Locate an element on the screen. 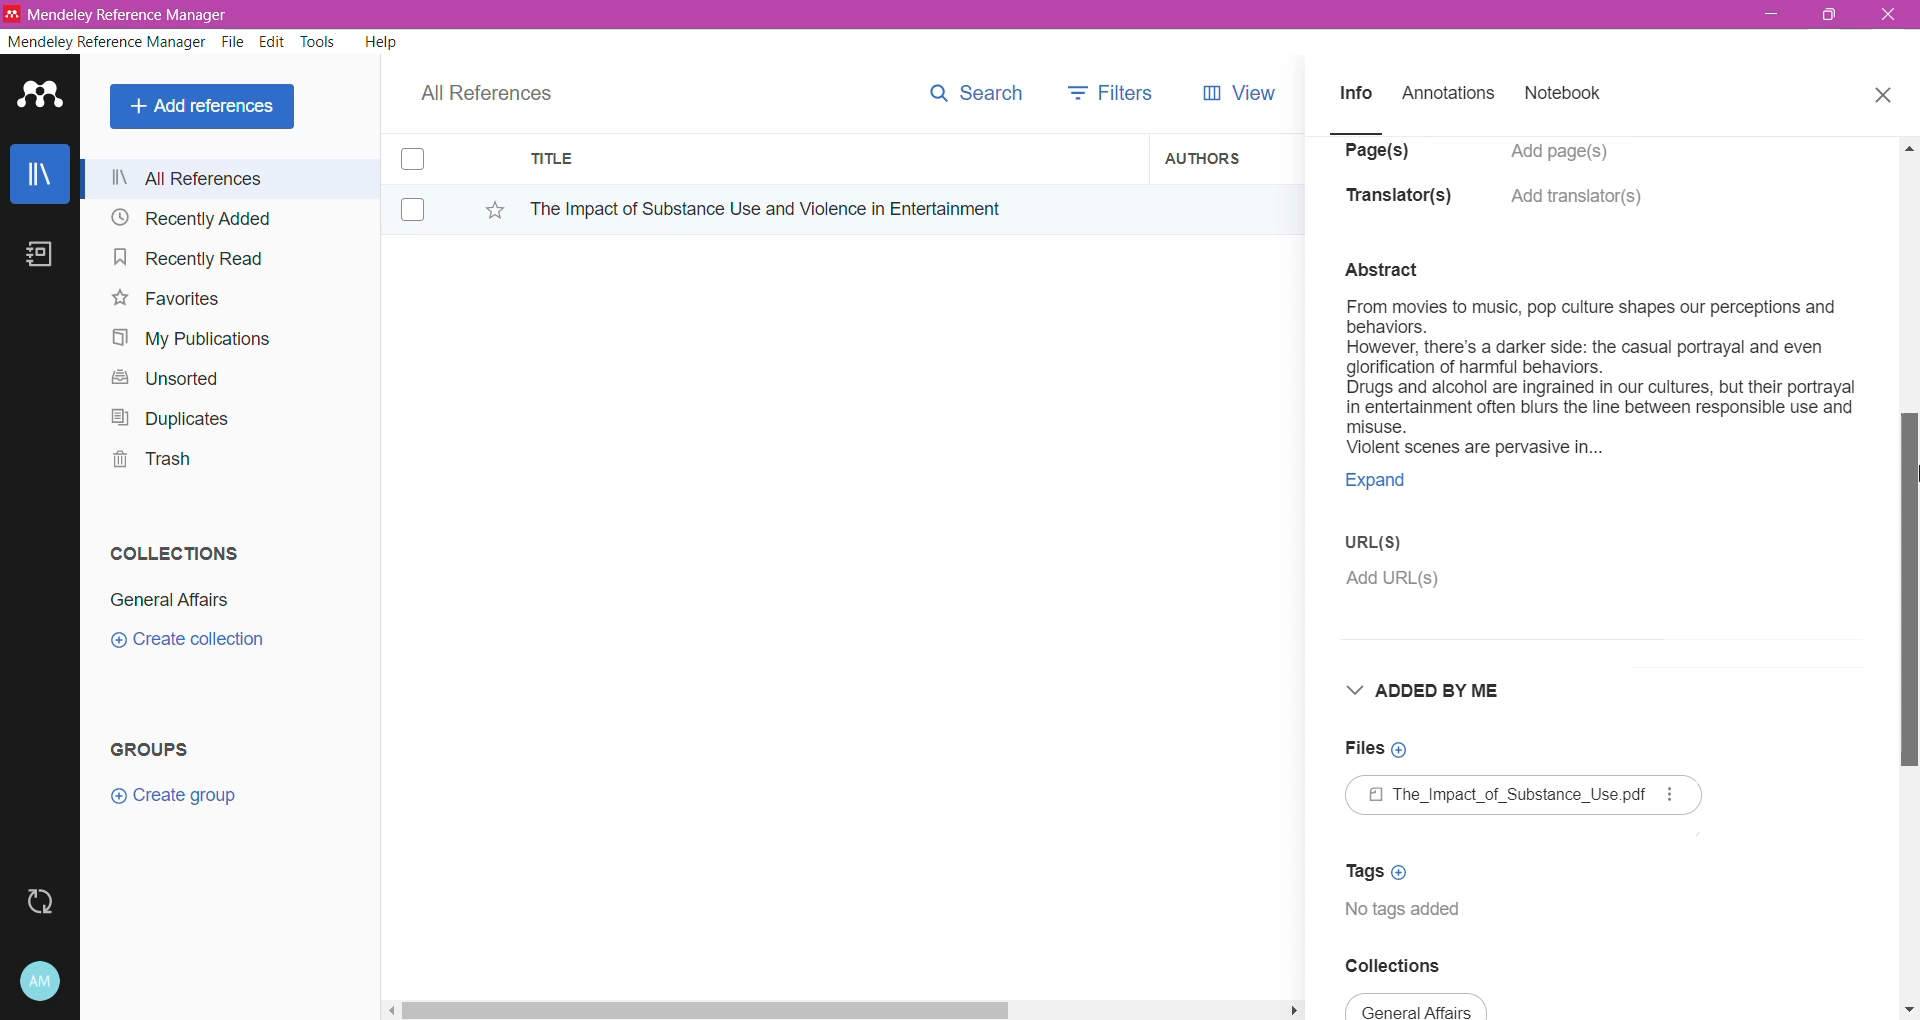 This screenshot has height=1020, width=1920. Last Sync is located at coordinates (48, 899).